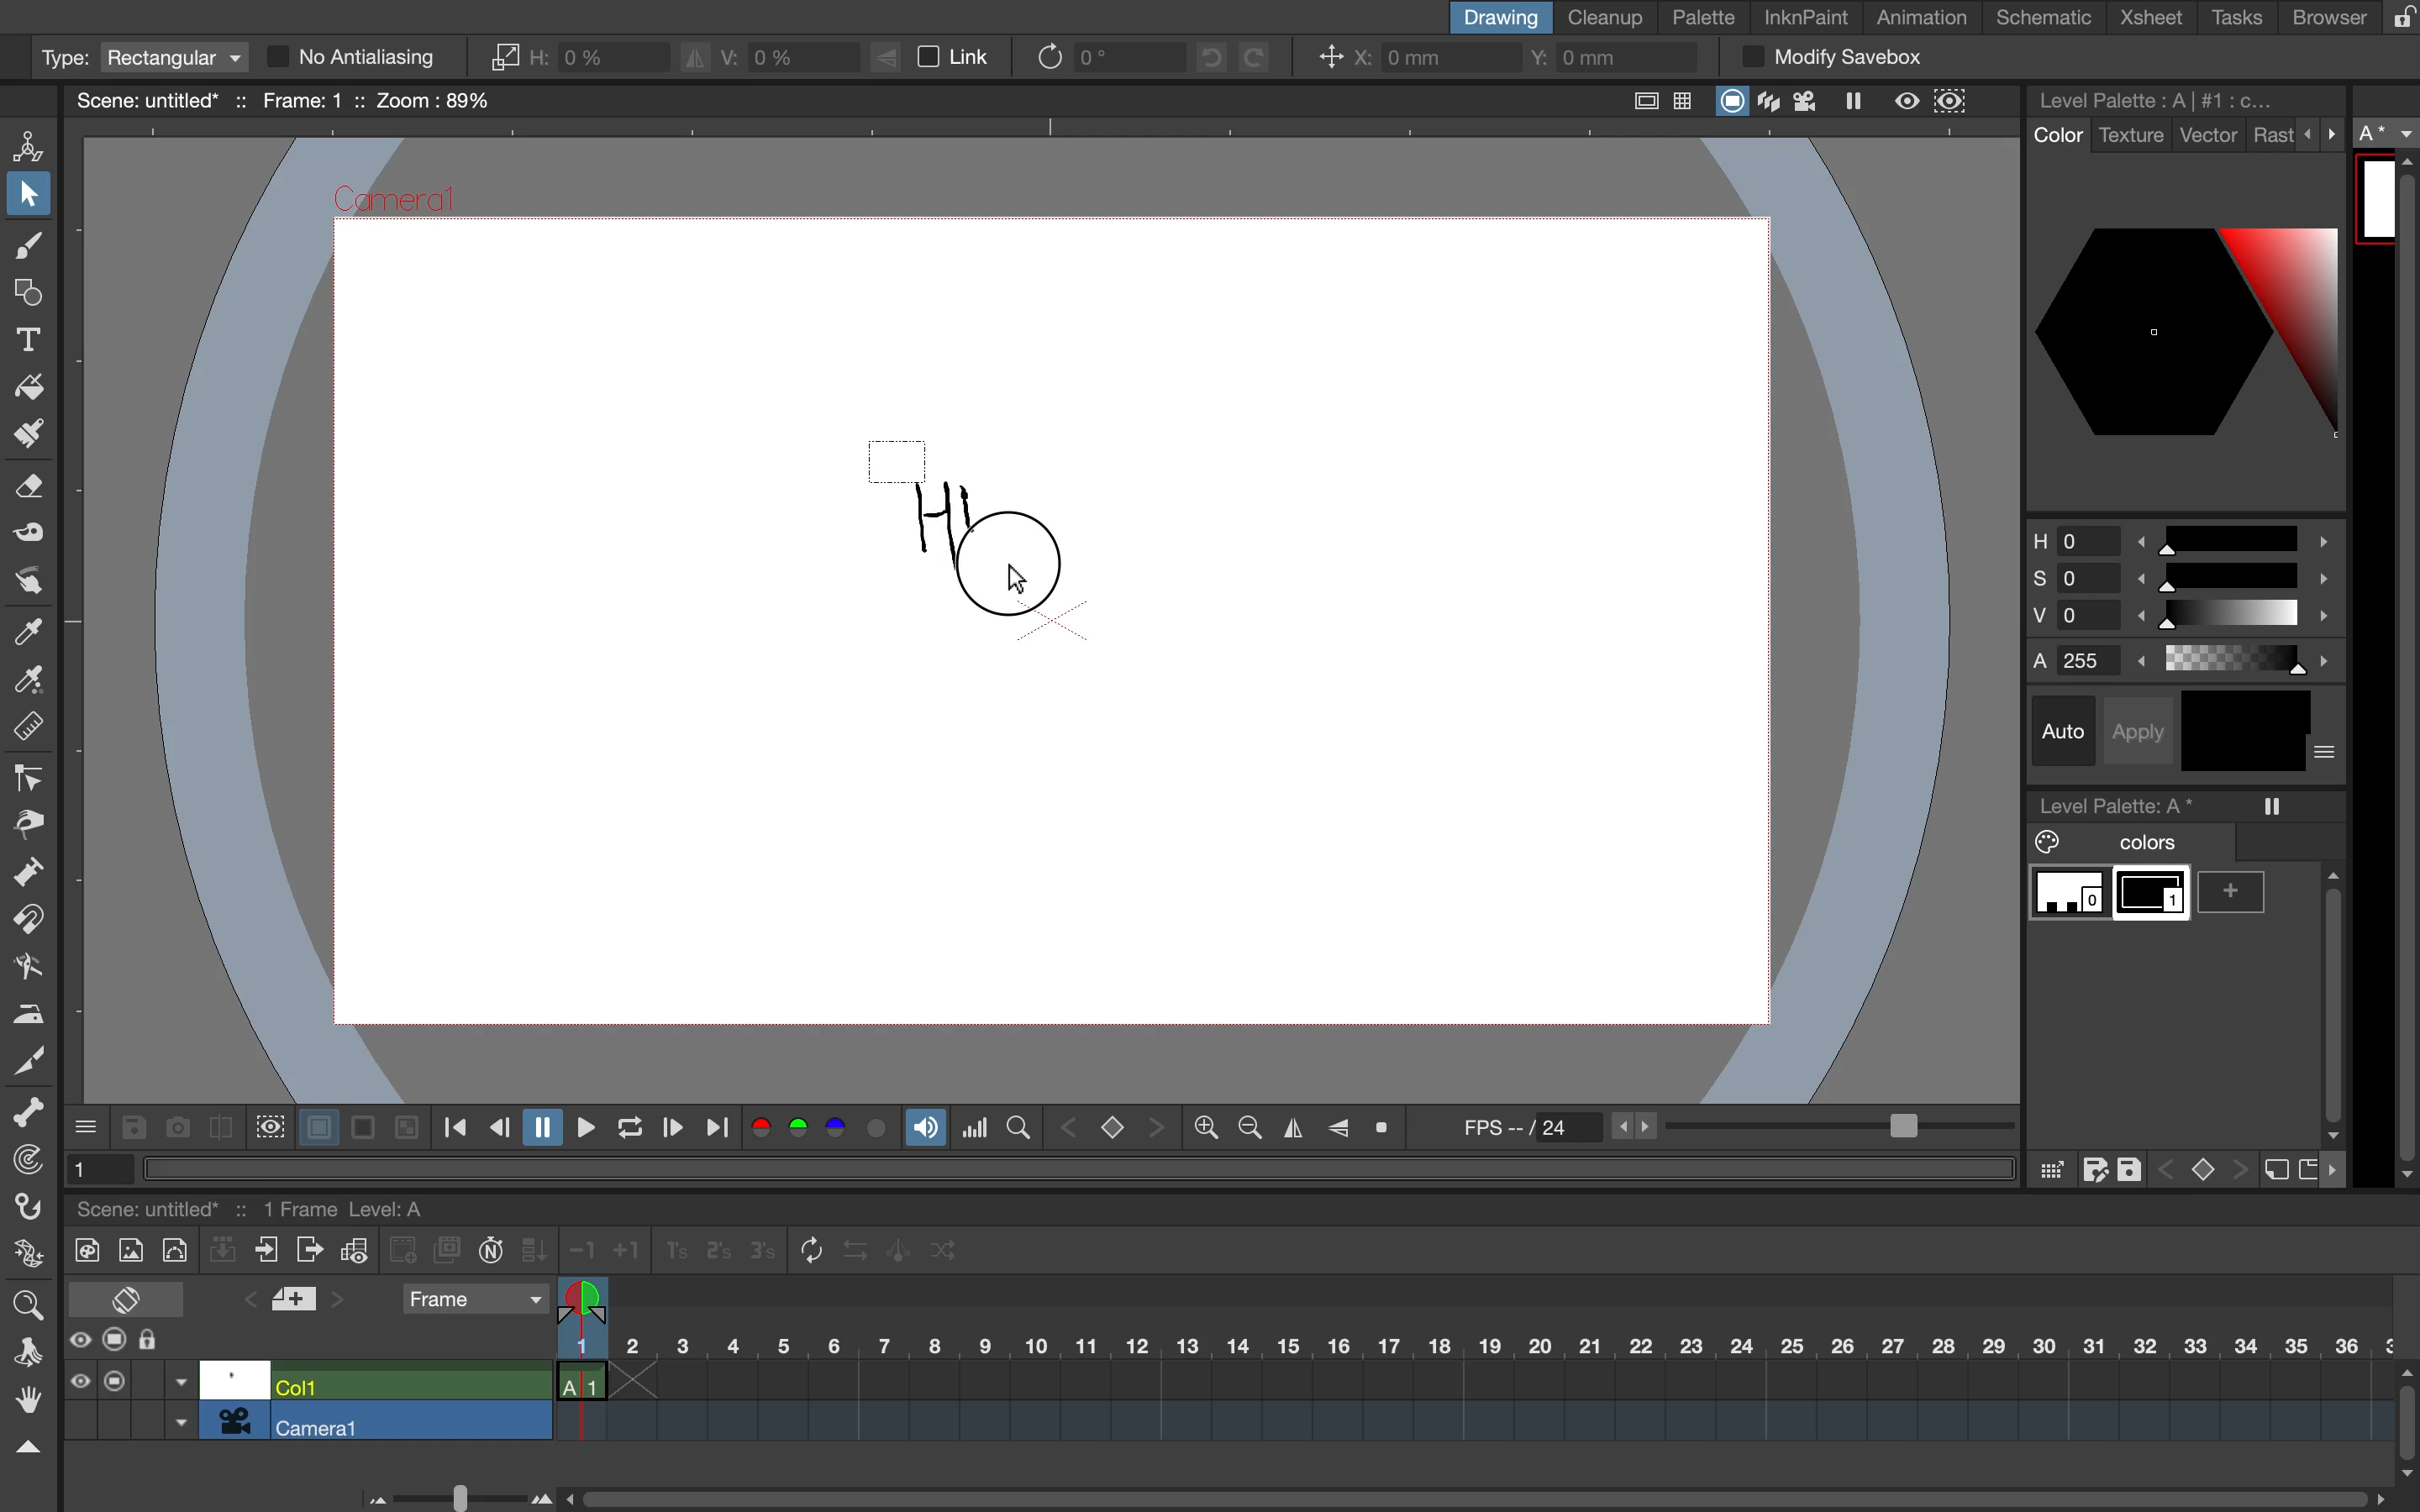  Describe the element at coordinates (1204, 57) in the screenshot. I see `undo` at that location.